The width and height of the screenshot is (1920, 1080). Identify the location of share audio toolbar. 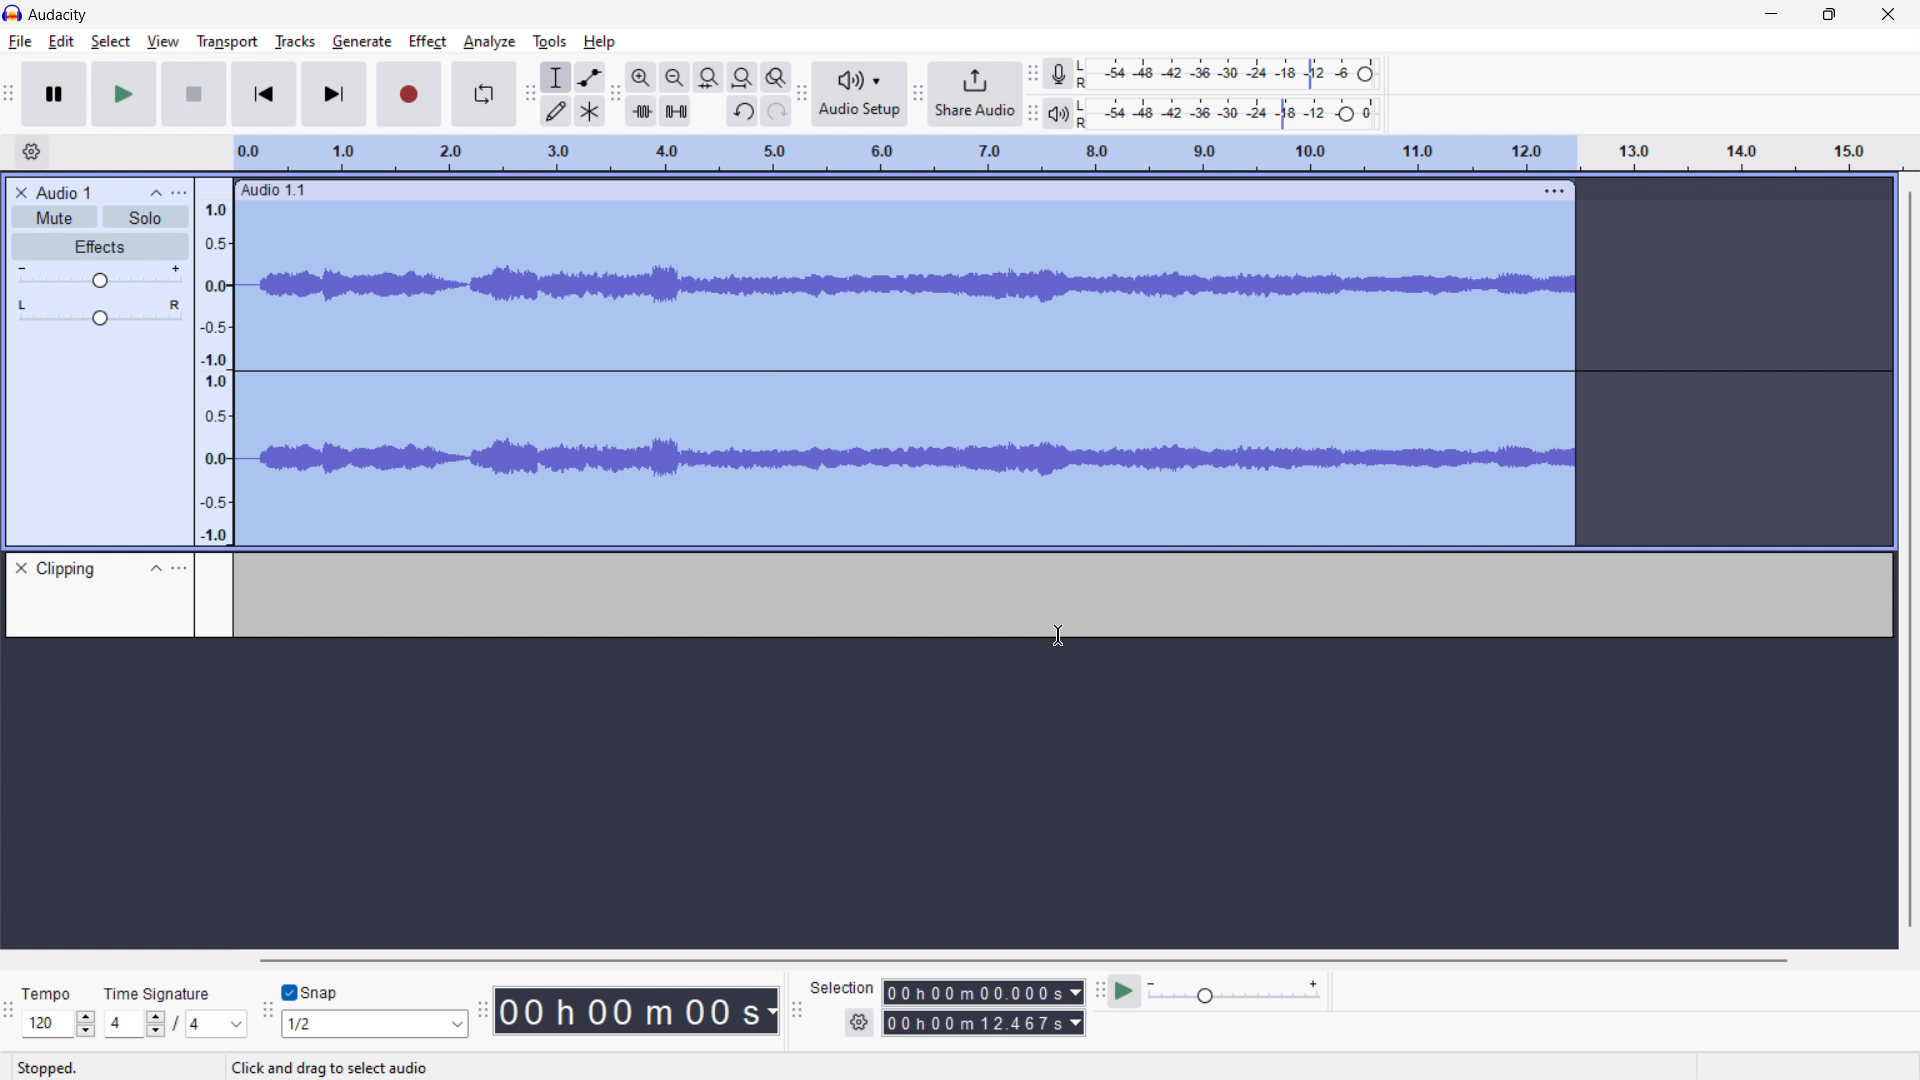
(919, 96).